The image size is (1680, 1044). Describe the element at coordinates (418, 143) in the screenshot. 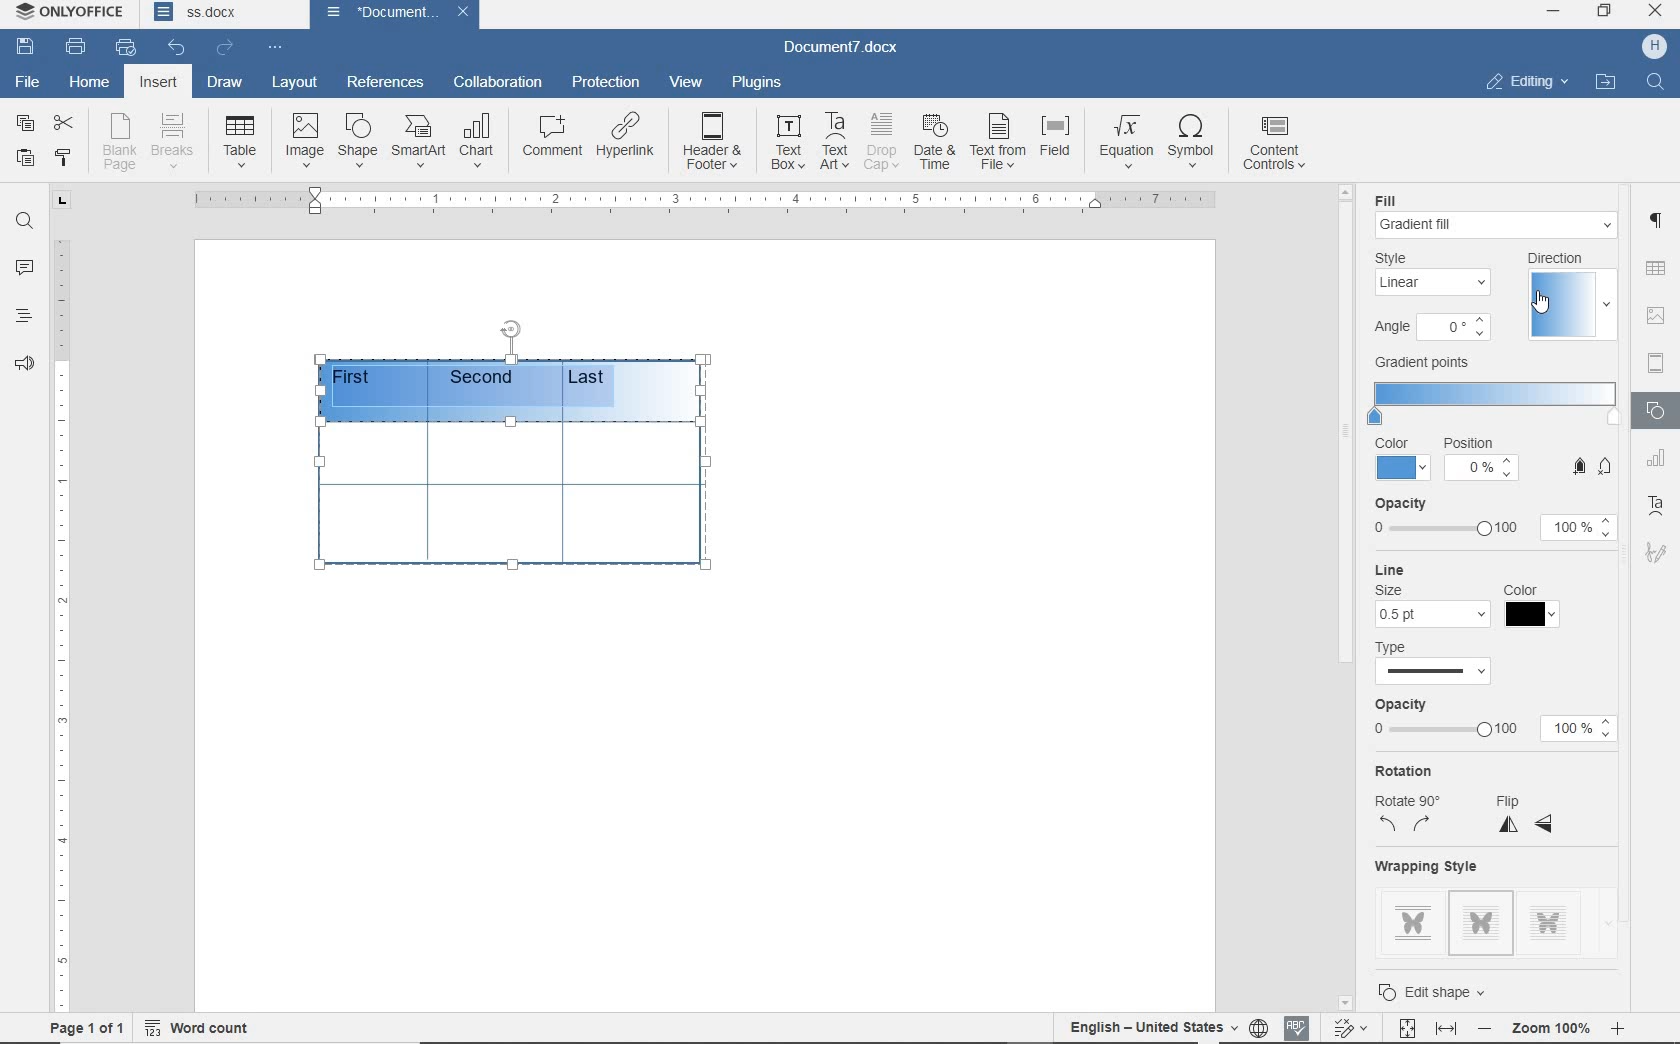

I see `smart art` at that location.